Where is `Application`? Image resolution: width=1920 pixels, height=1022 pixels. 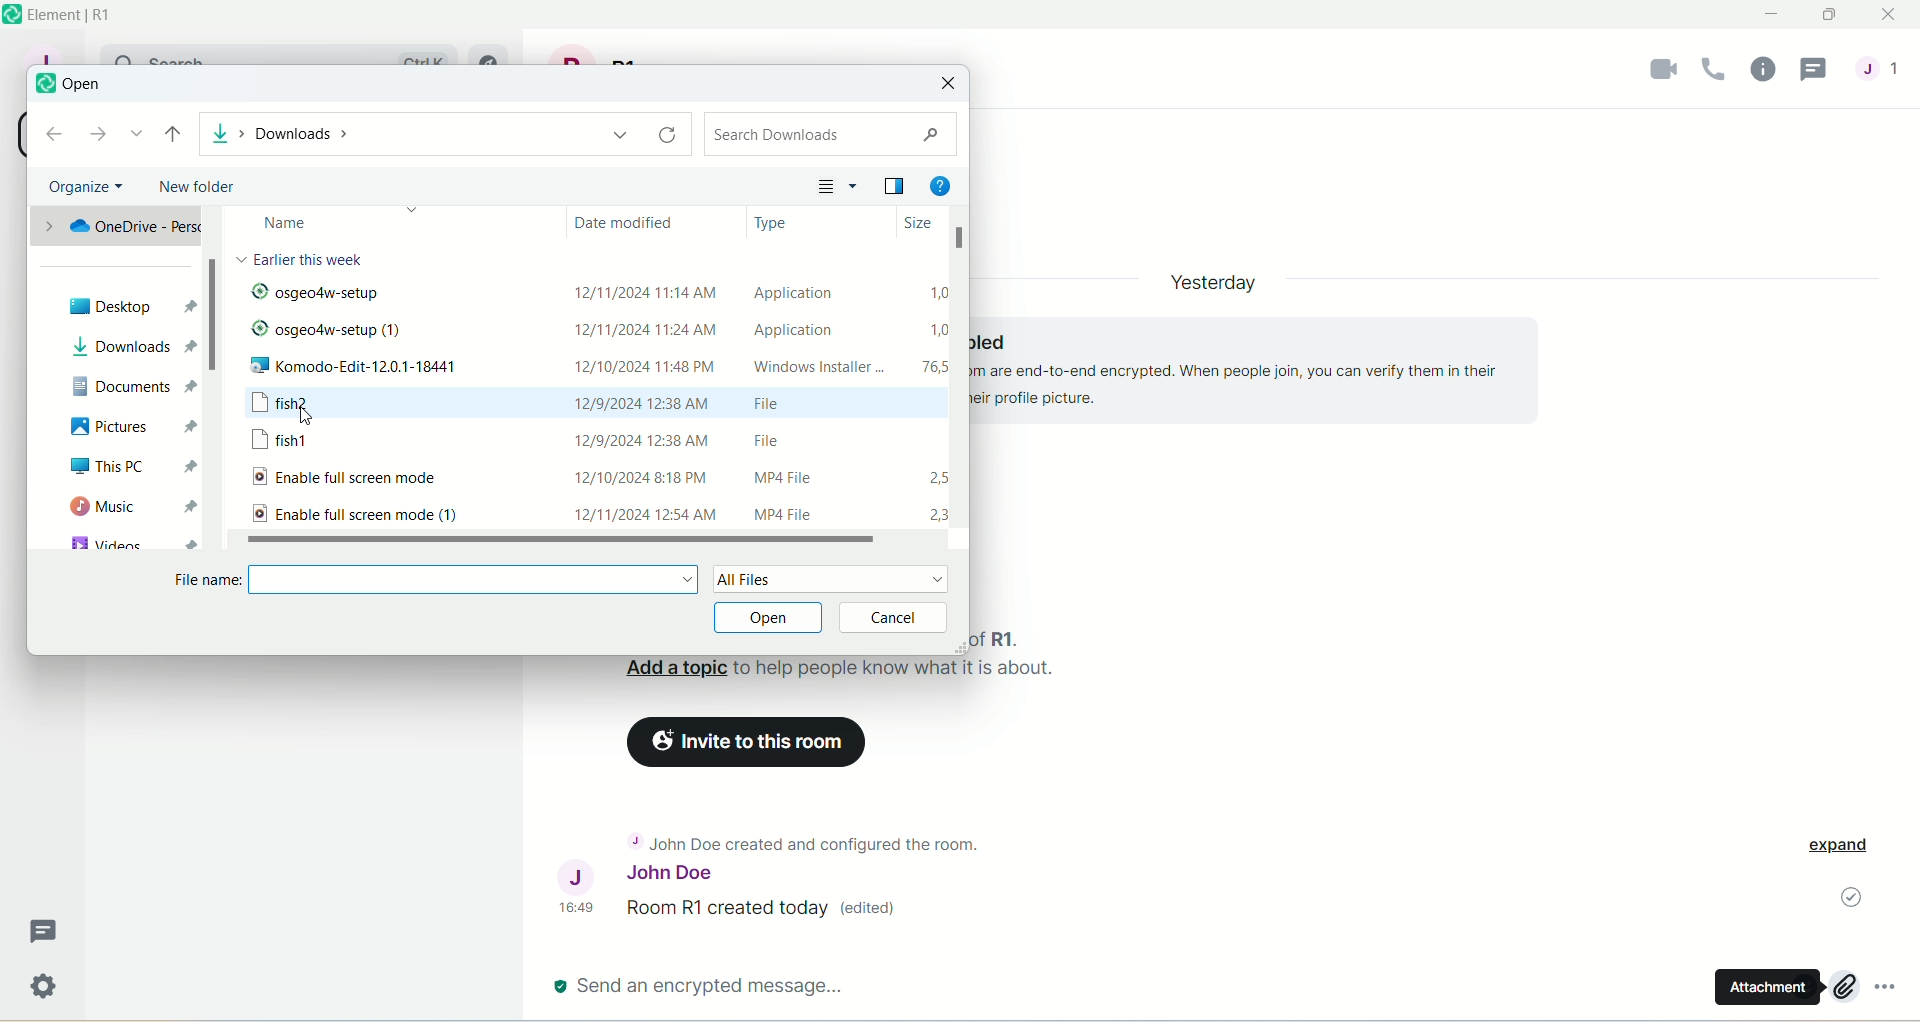
Application is located at coordinates (792, 329).